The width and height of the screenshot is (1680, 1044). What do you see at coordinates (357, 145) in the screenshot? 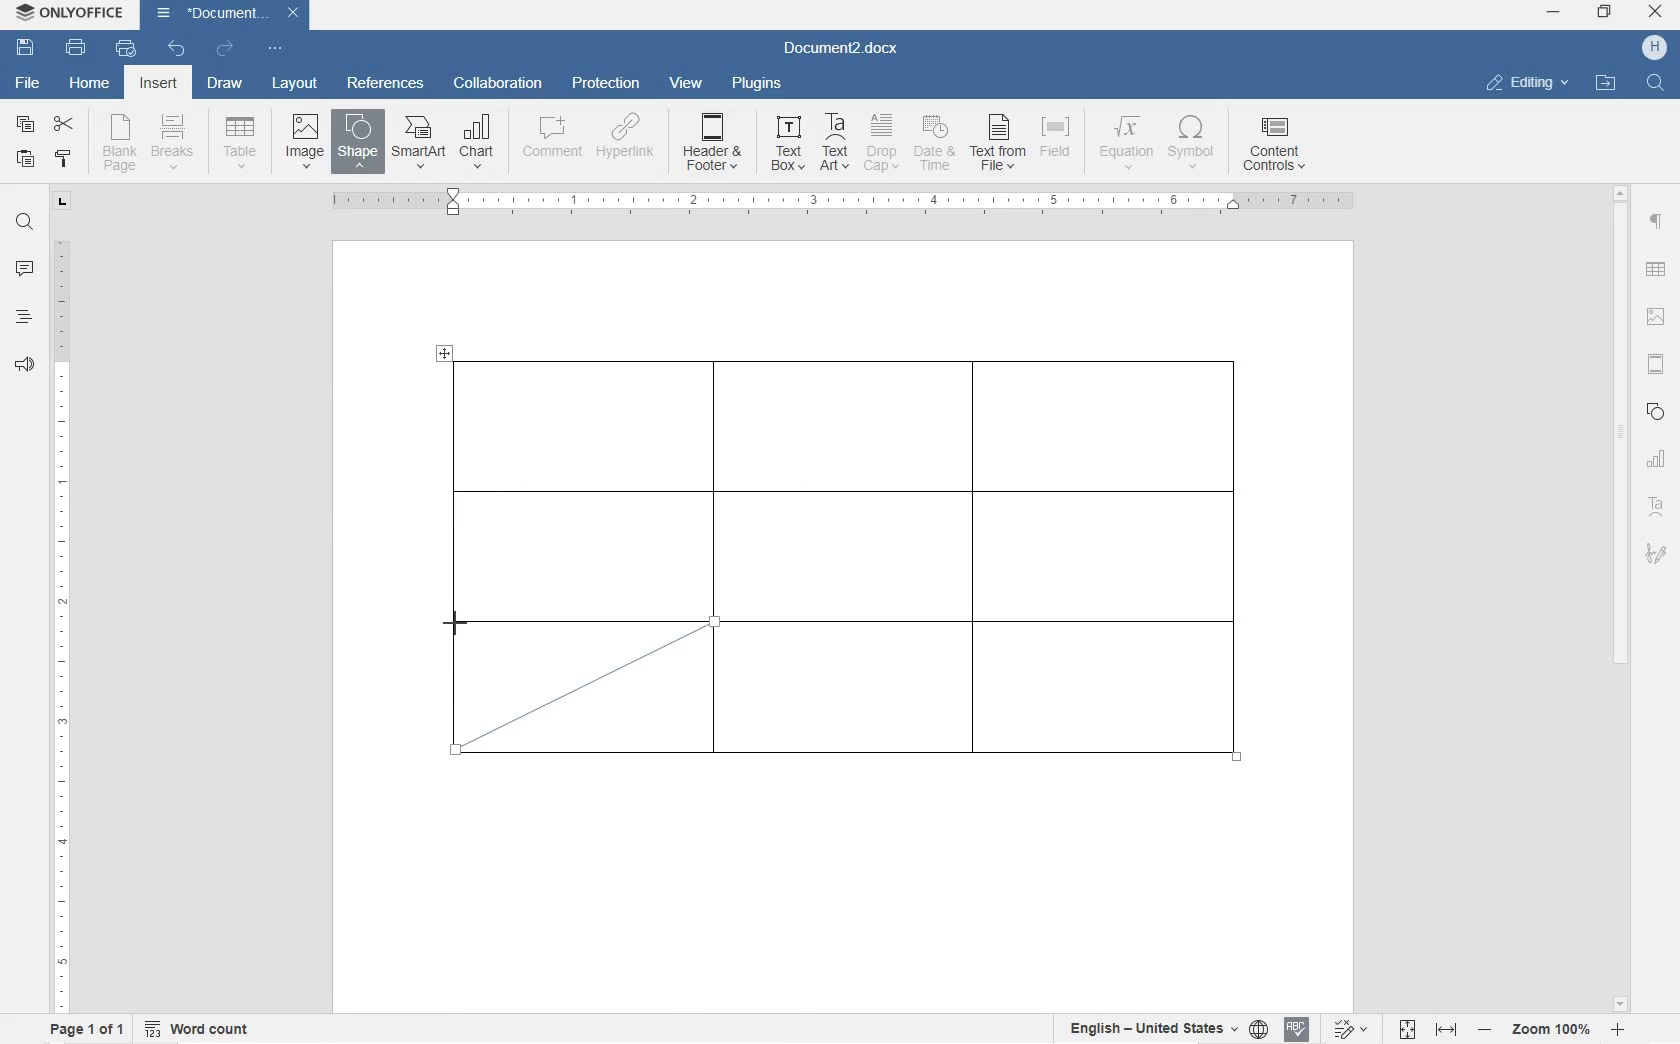
I see `INSERT SHAPE` at bounding box center [357, 145].